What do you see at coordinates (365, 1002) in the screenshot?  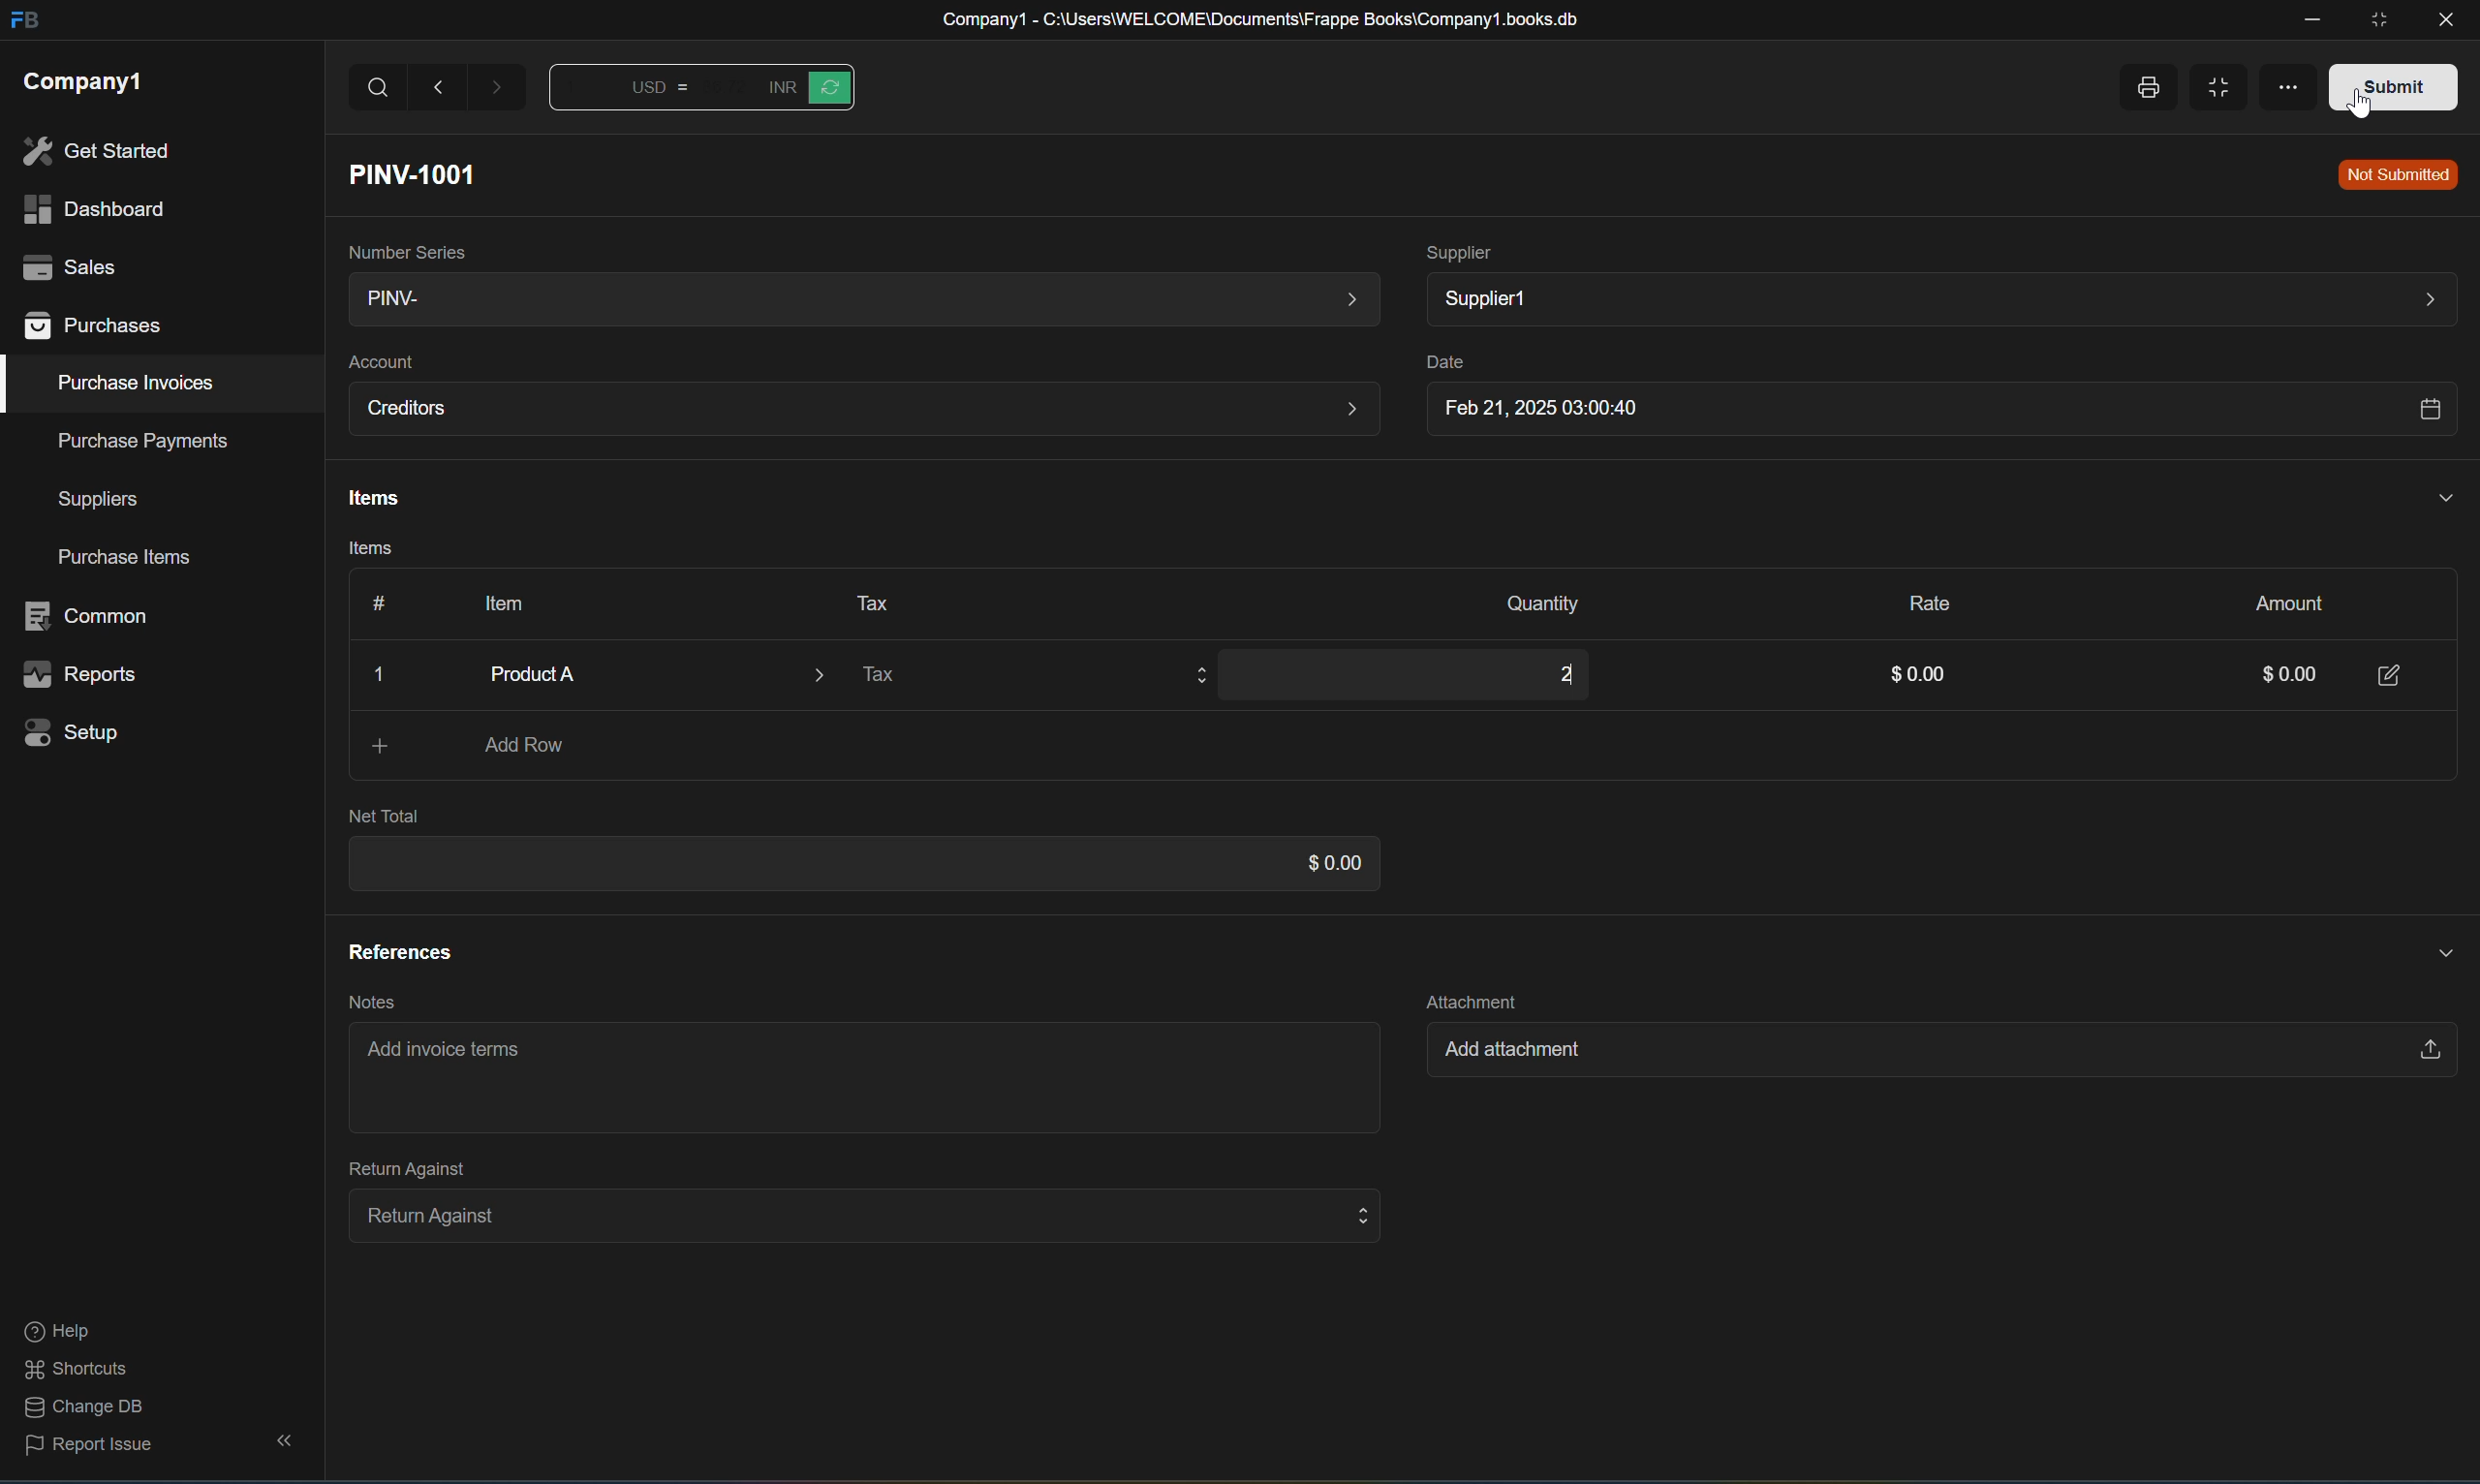 I see `Notes` at bounding box center [365, 1002].